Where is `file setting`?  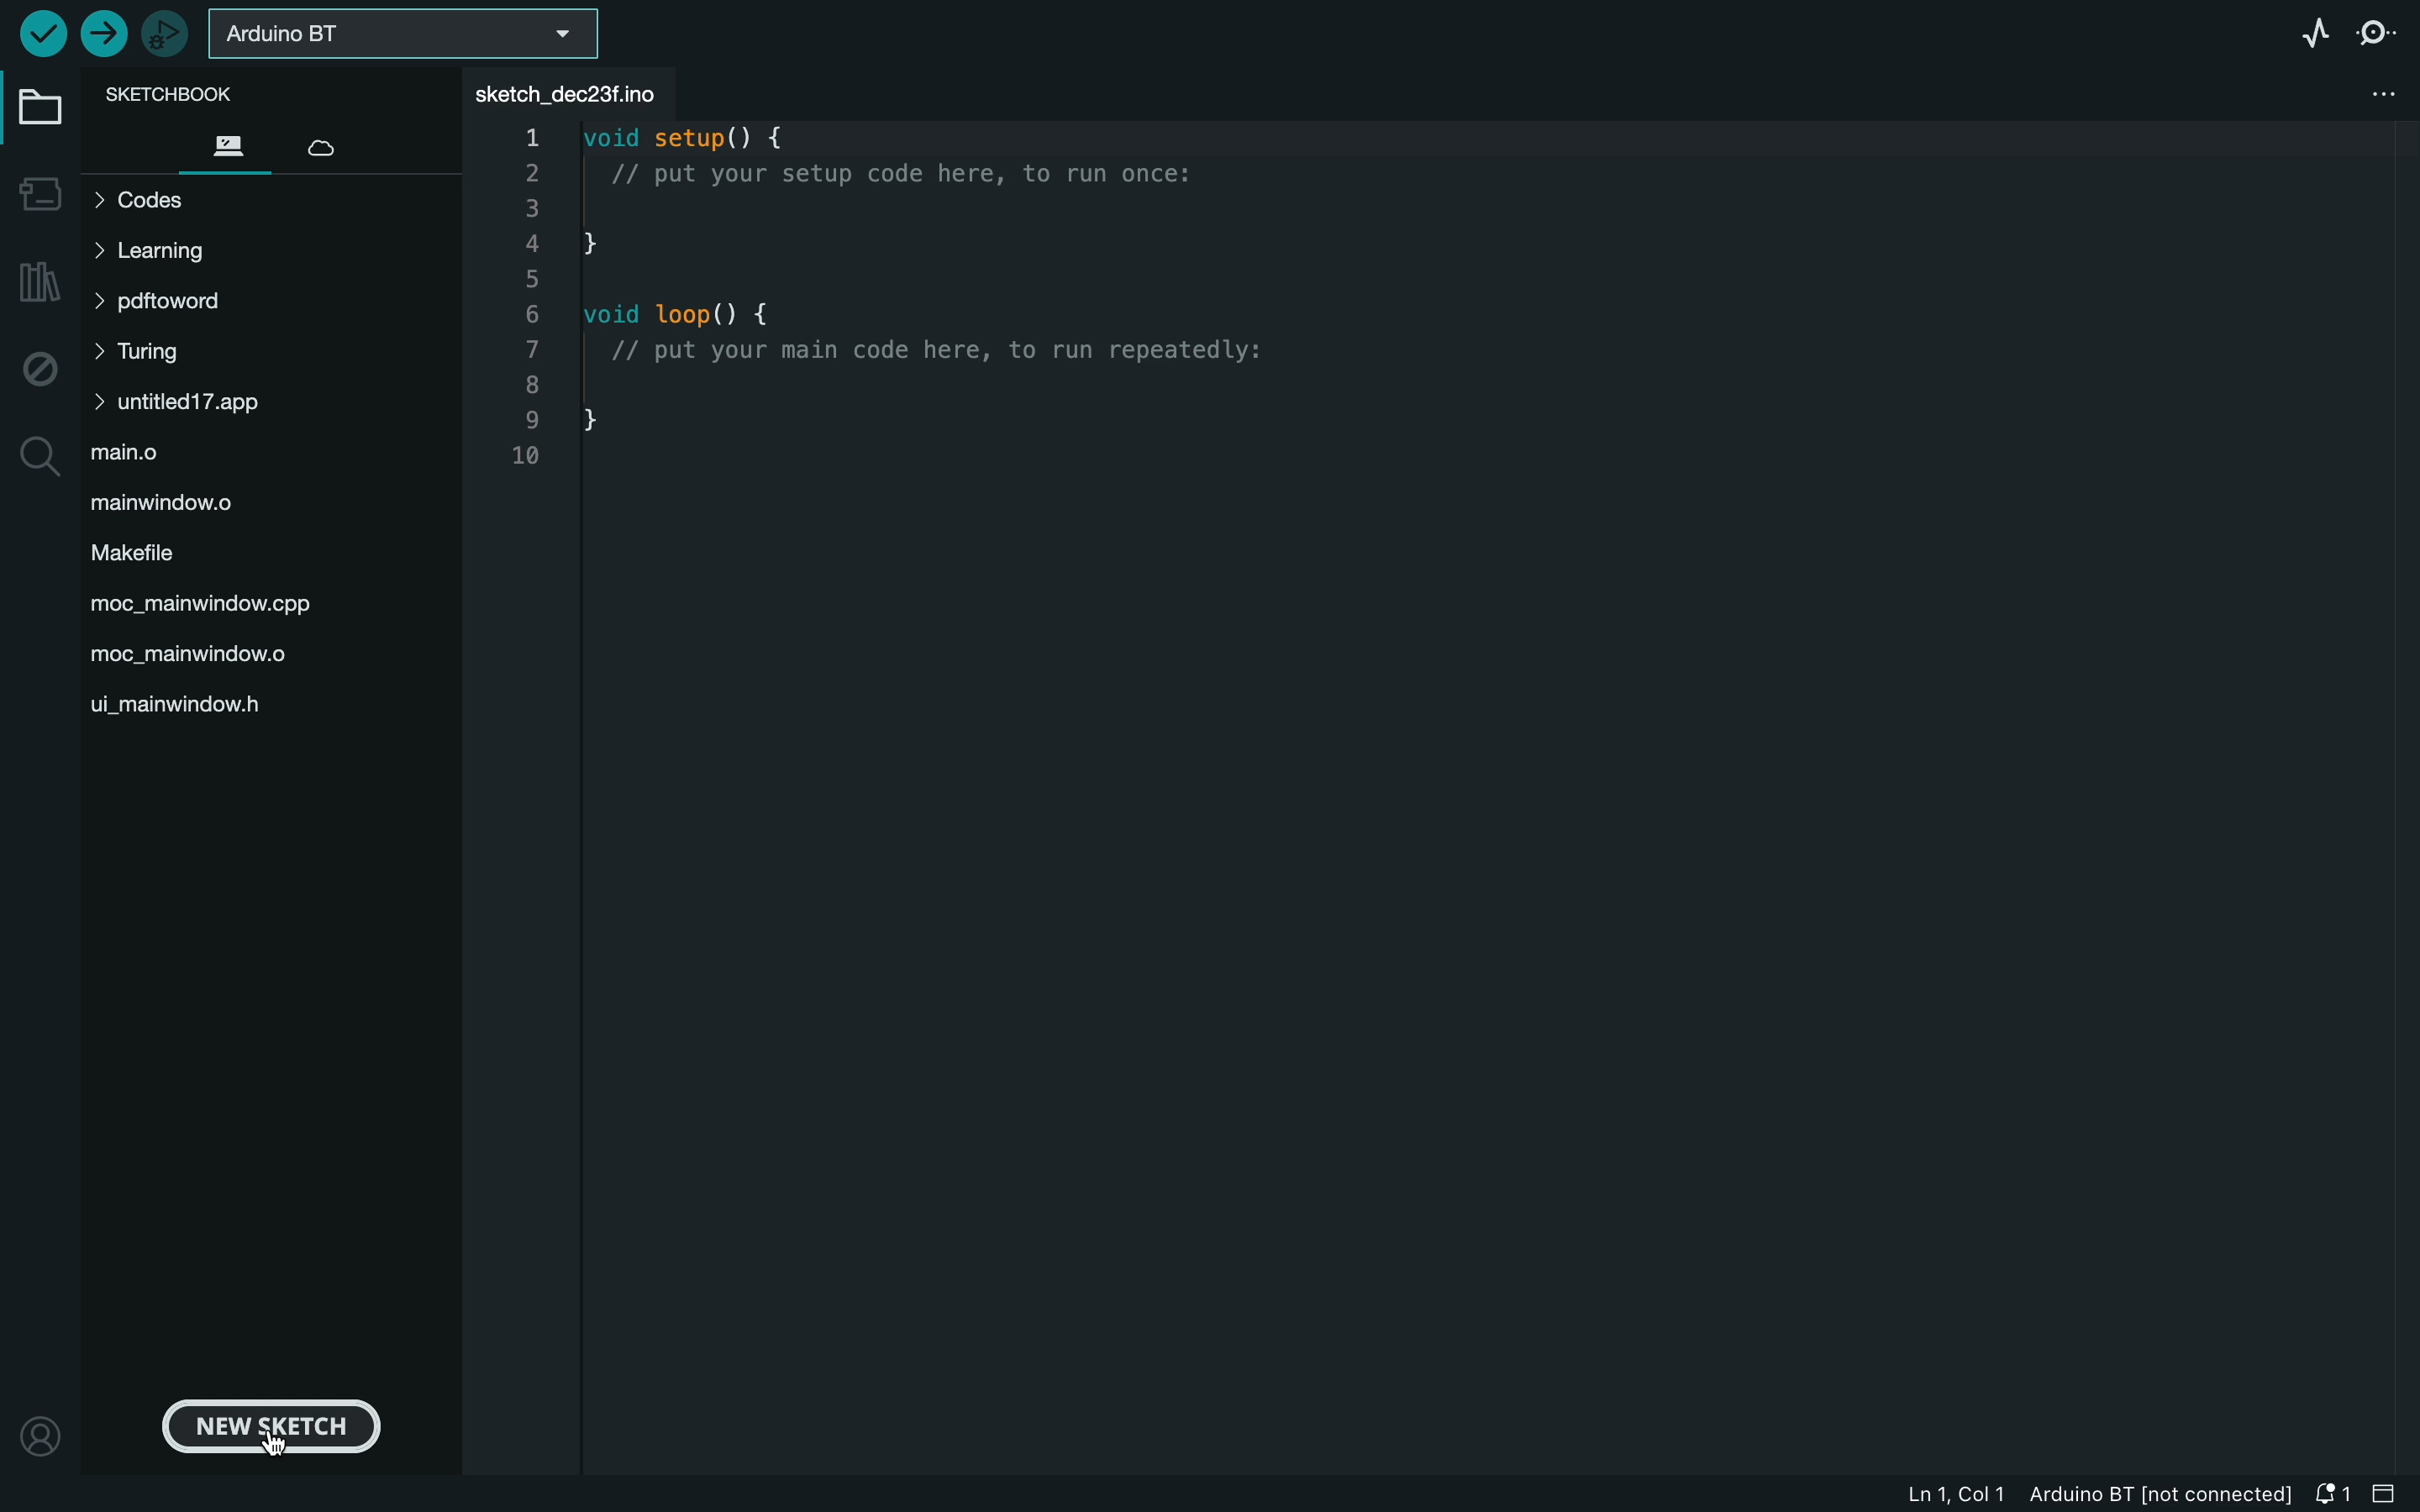 file setting is located at coordinates (2375, 91).